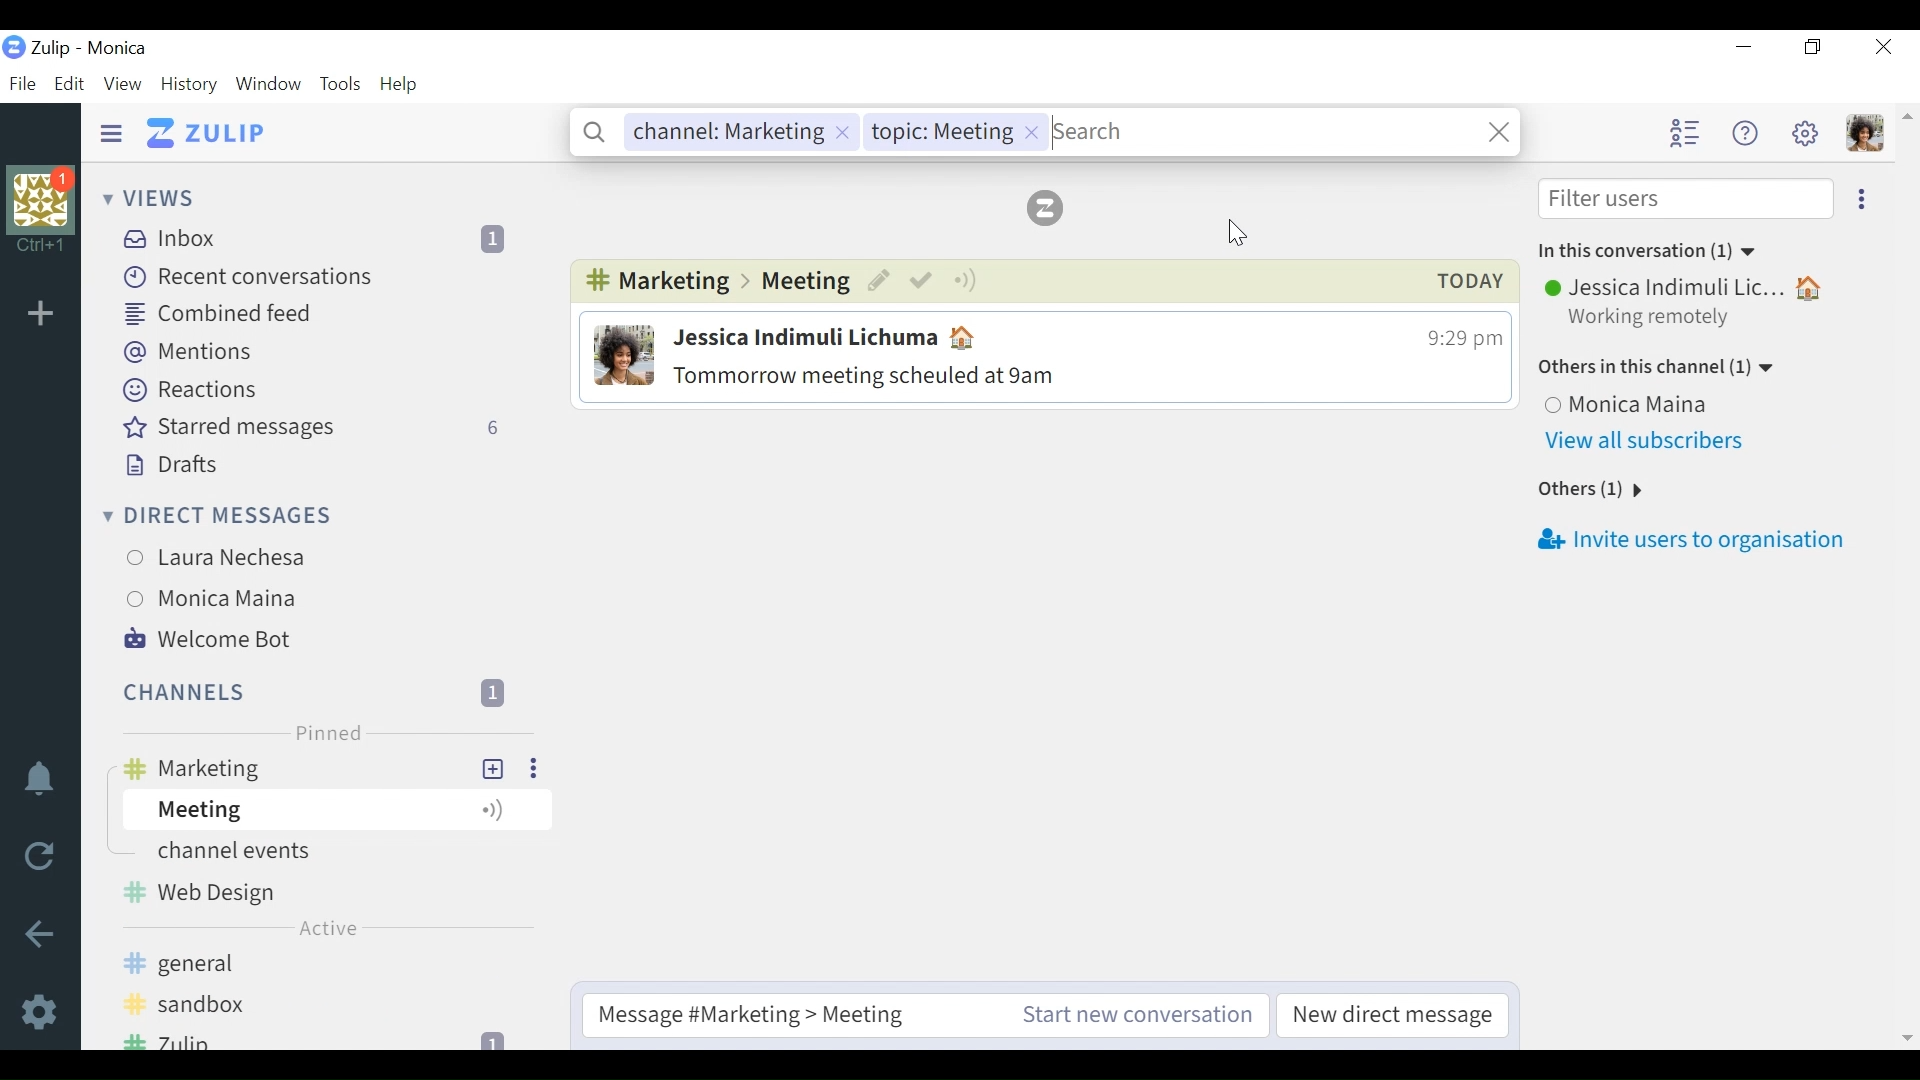  What do you see at coordinates (327, 891) in the screenshot?
I see `Web Design` at bounding box center [327, 891].